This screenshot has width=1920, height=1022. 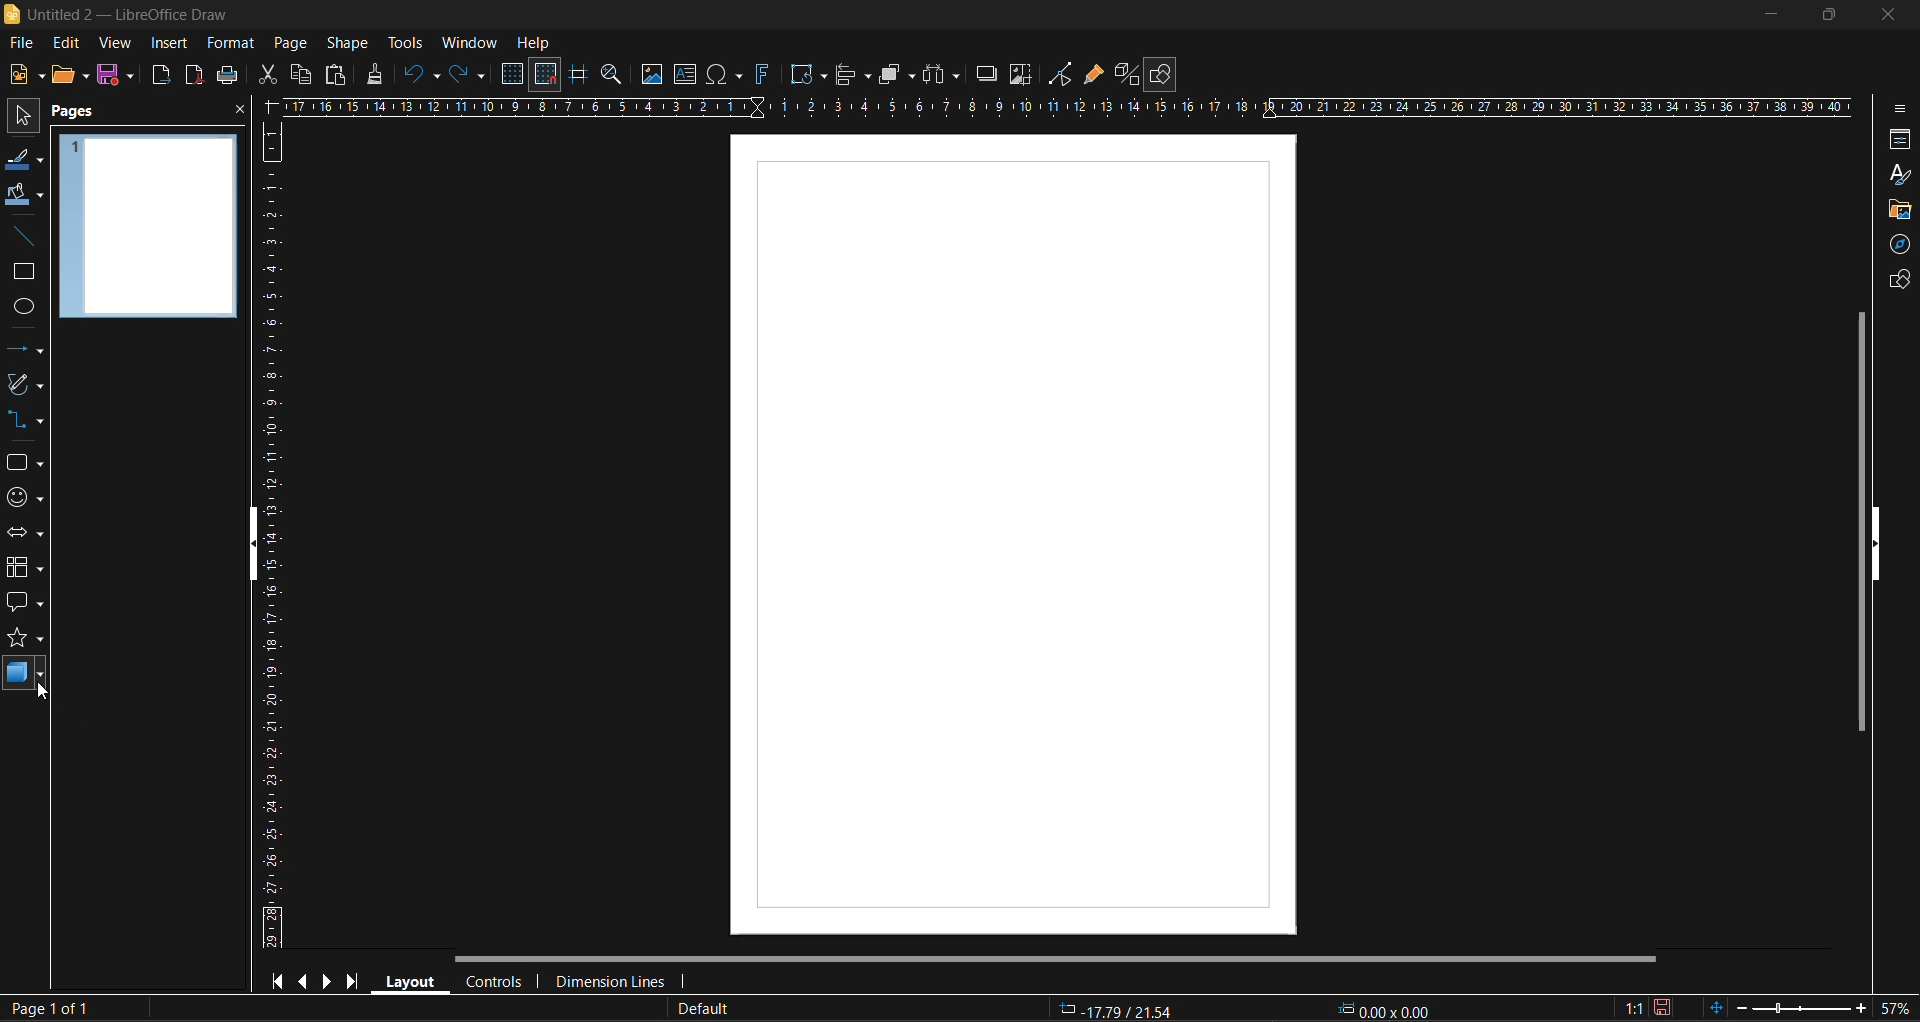 What do you see at coordinates (1720, 1007) in the screenshot?
I see `fit to window` at bounding box center [1720, 1007].